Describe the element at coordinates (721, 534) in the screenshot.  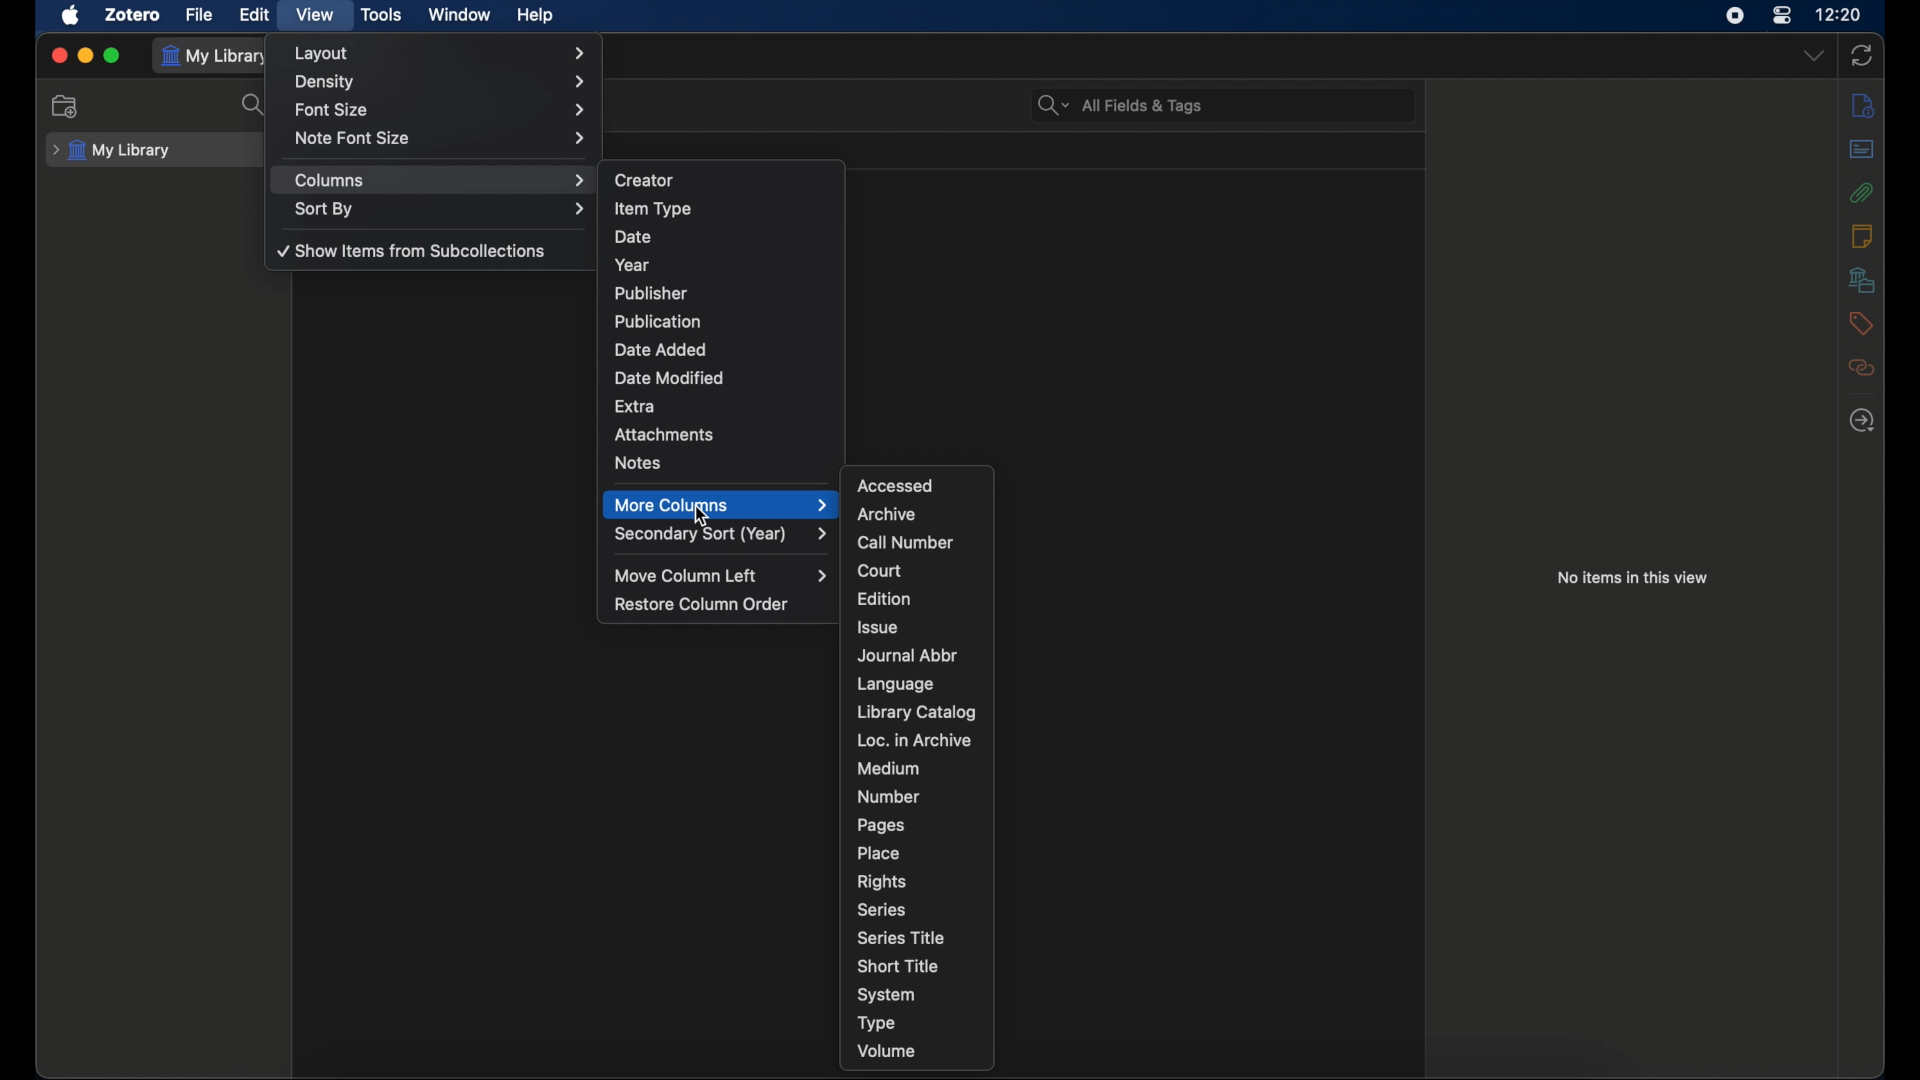
I see `secondary sort` at that location.